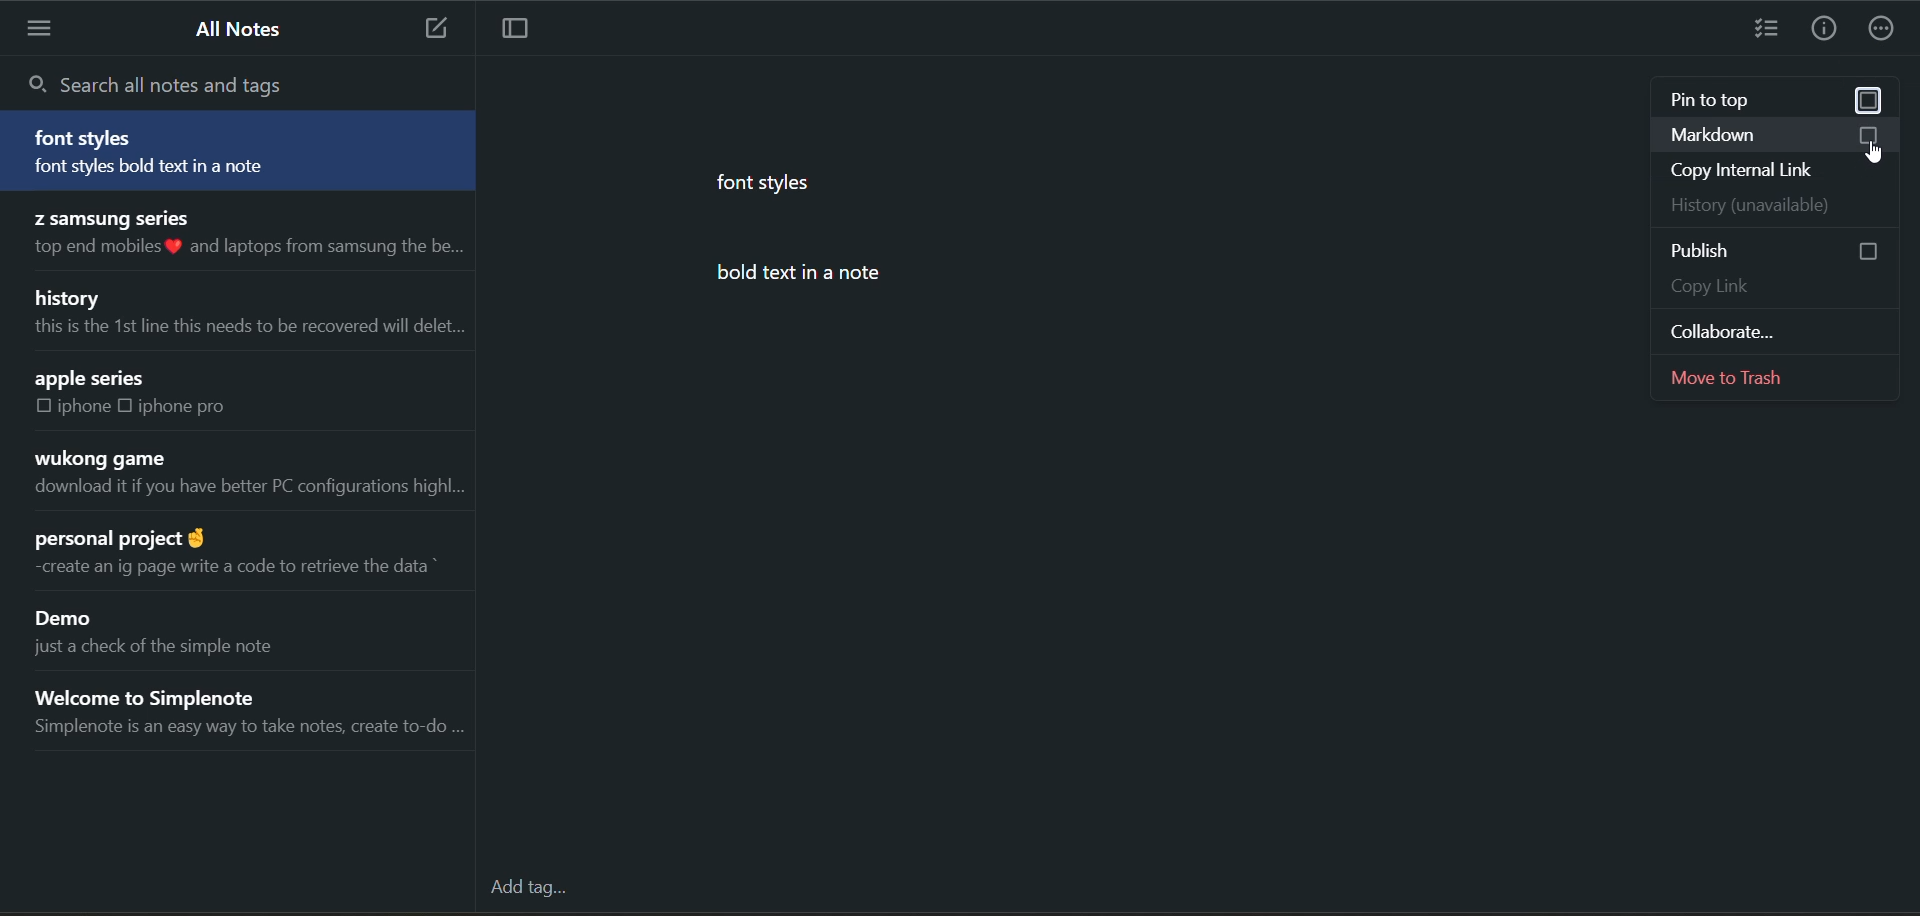  I want to click on top end mobiles % and laptops from samsung the be..., so click(243, 248).